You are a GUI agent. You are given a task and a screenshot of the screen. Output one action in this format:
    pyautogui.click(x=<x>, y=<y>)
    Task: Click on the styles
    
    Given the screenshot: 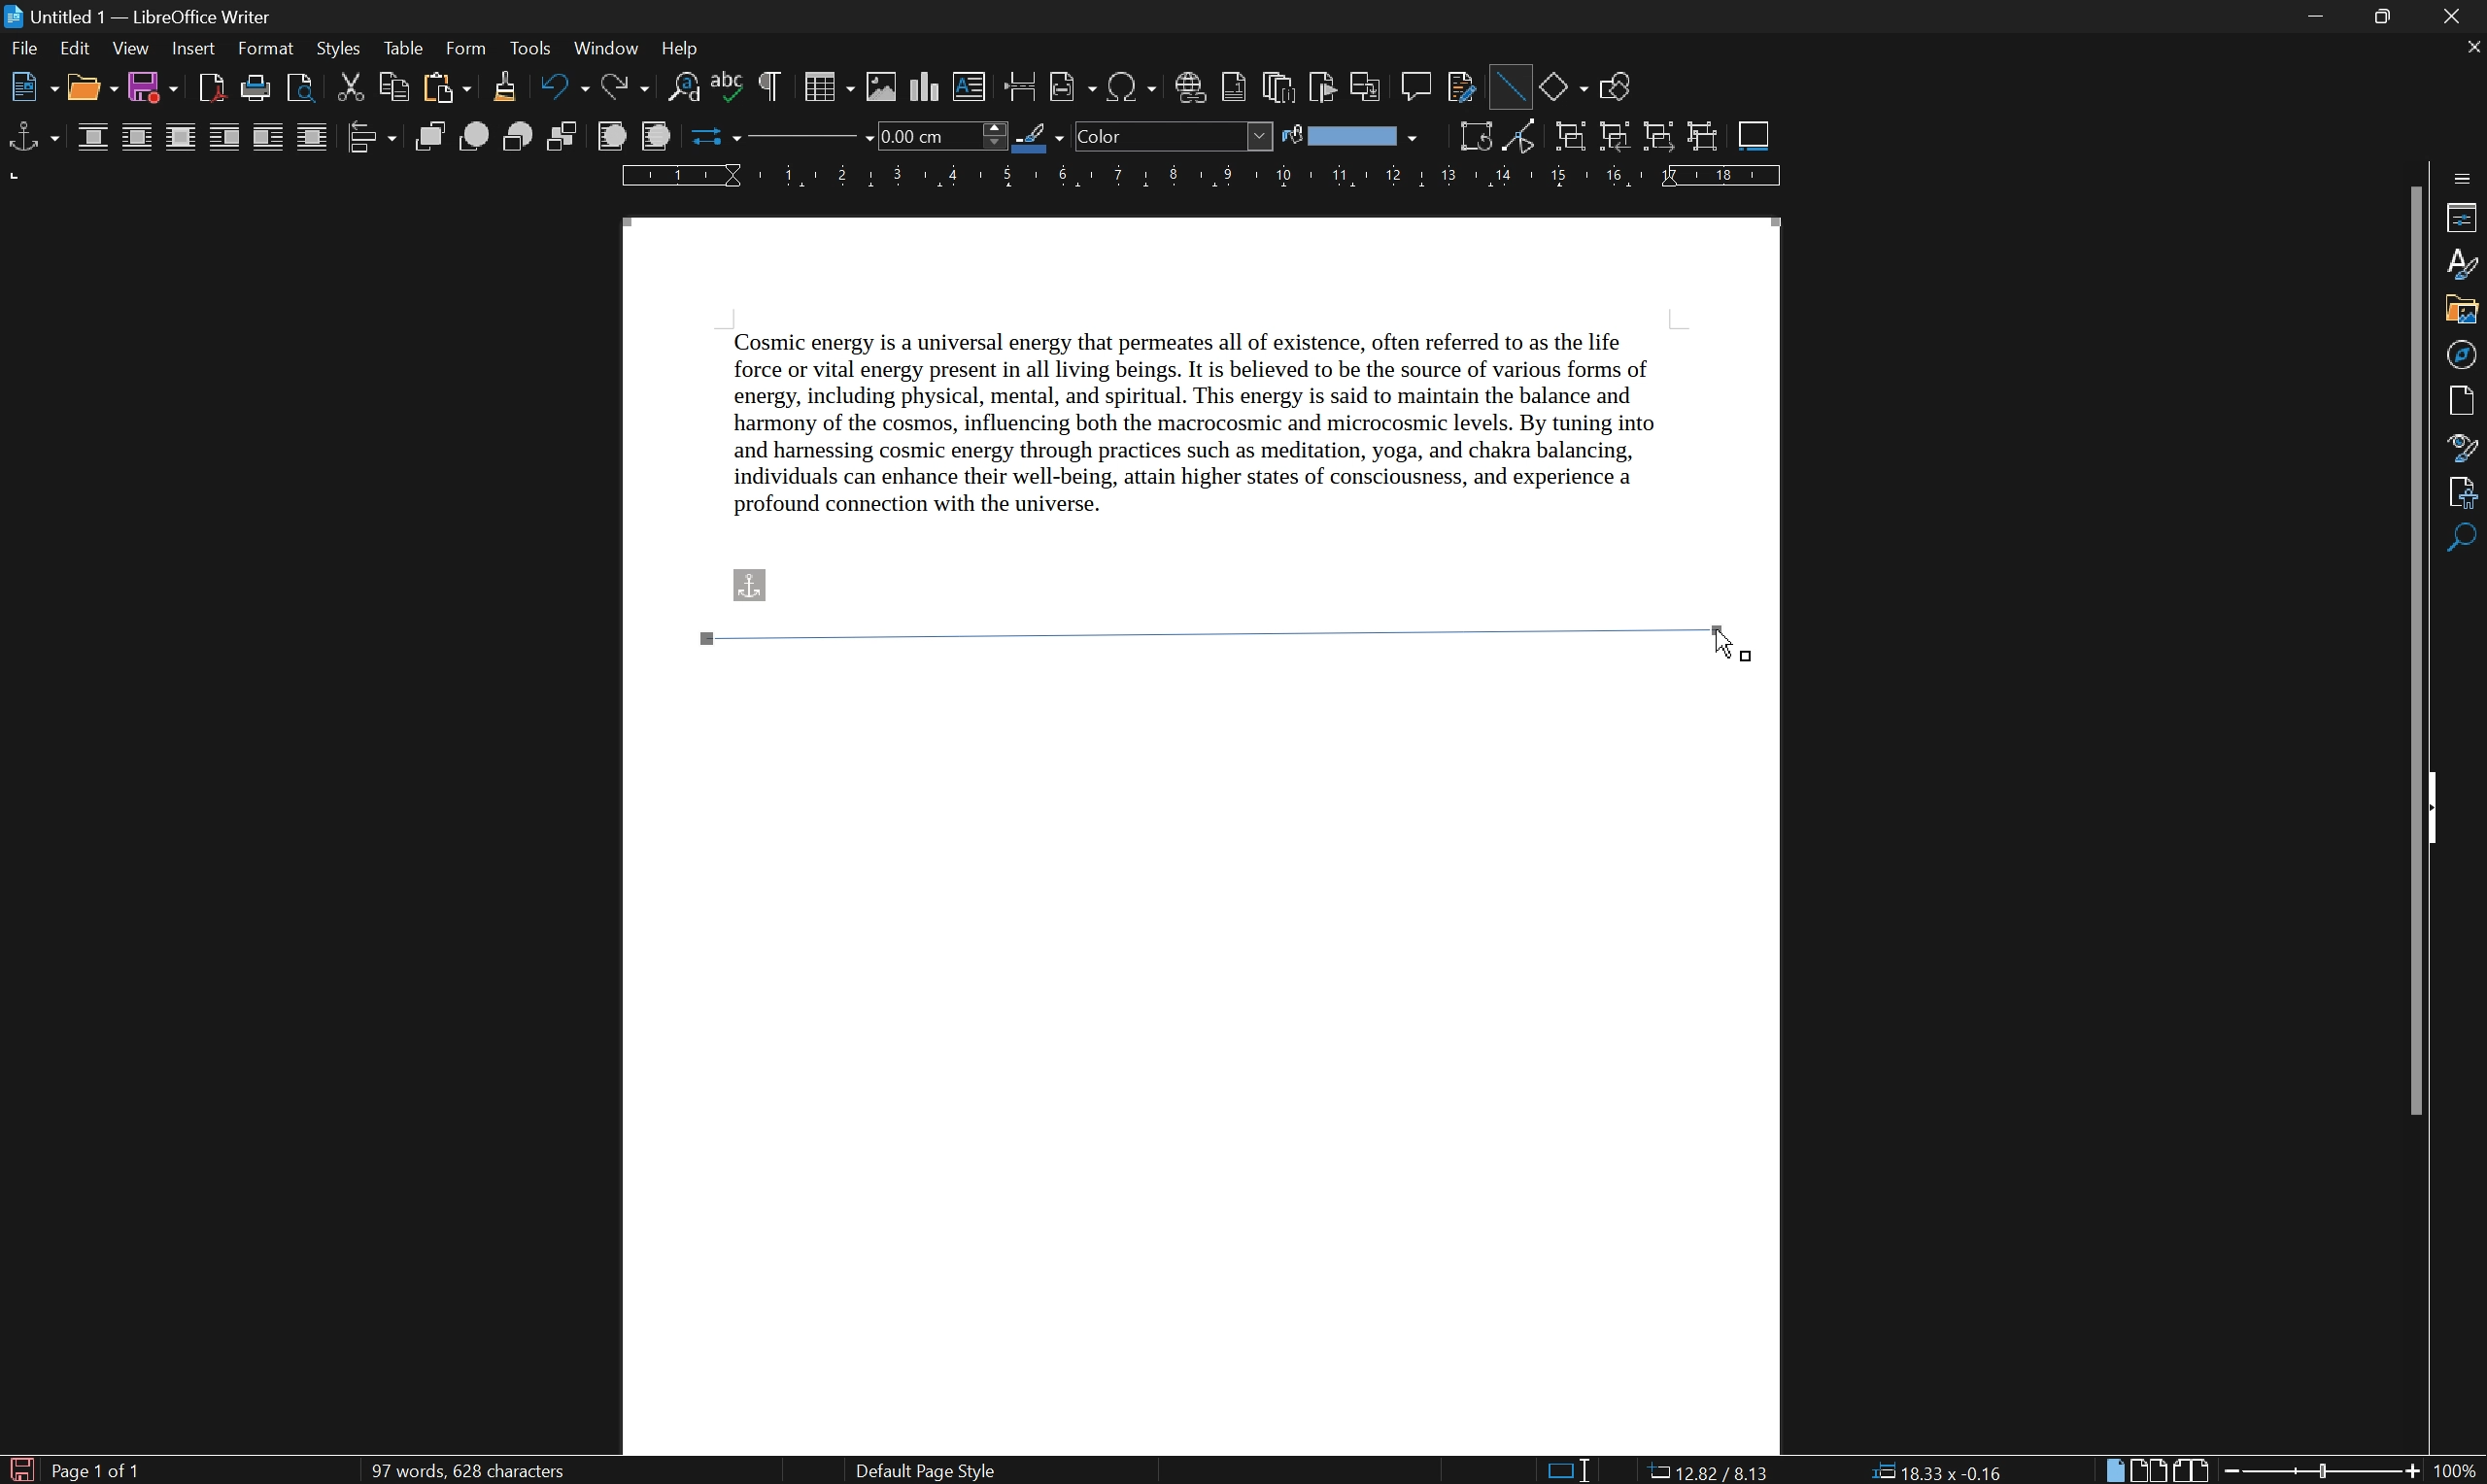 What is the action you would take?
    pyautogui.click(x=2462, y=264)
    